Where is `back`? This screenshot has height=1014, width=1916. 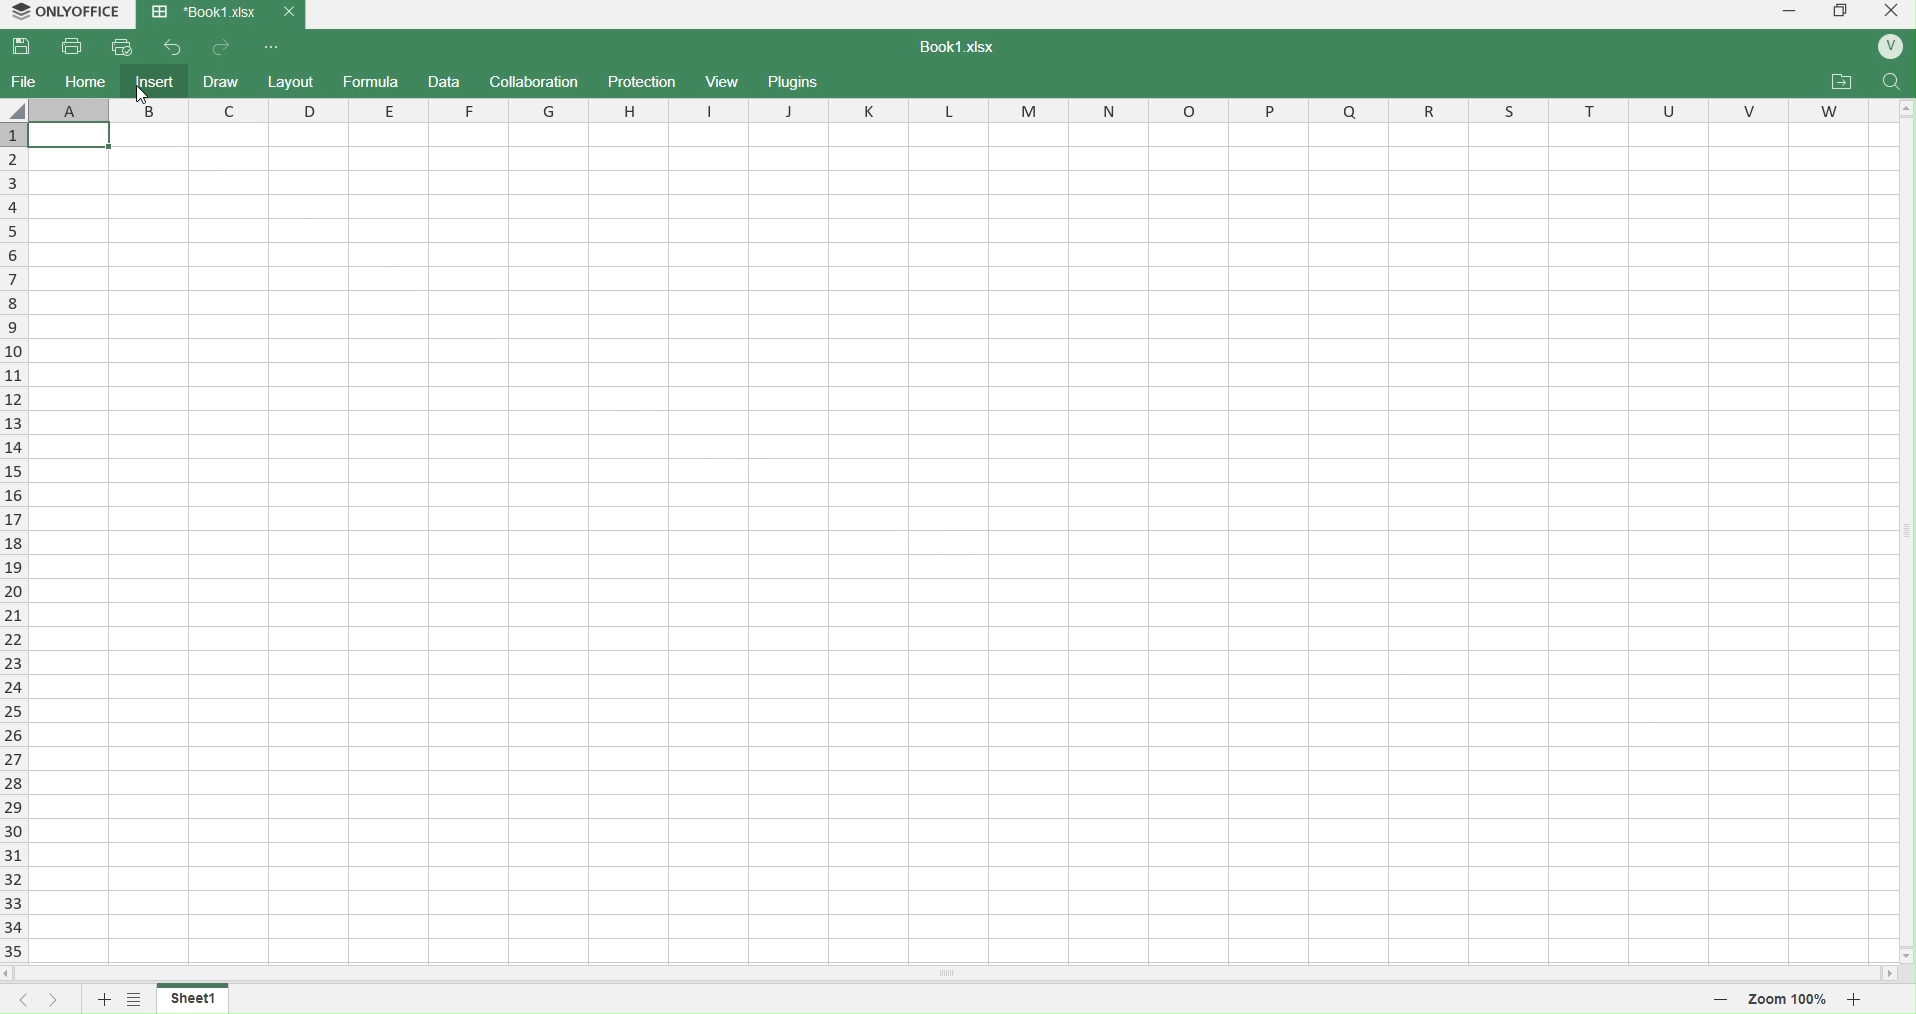
back is located at coordinates (174, 46).